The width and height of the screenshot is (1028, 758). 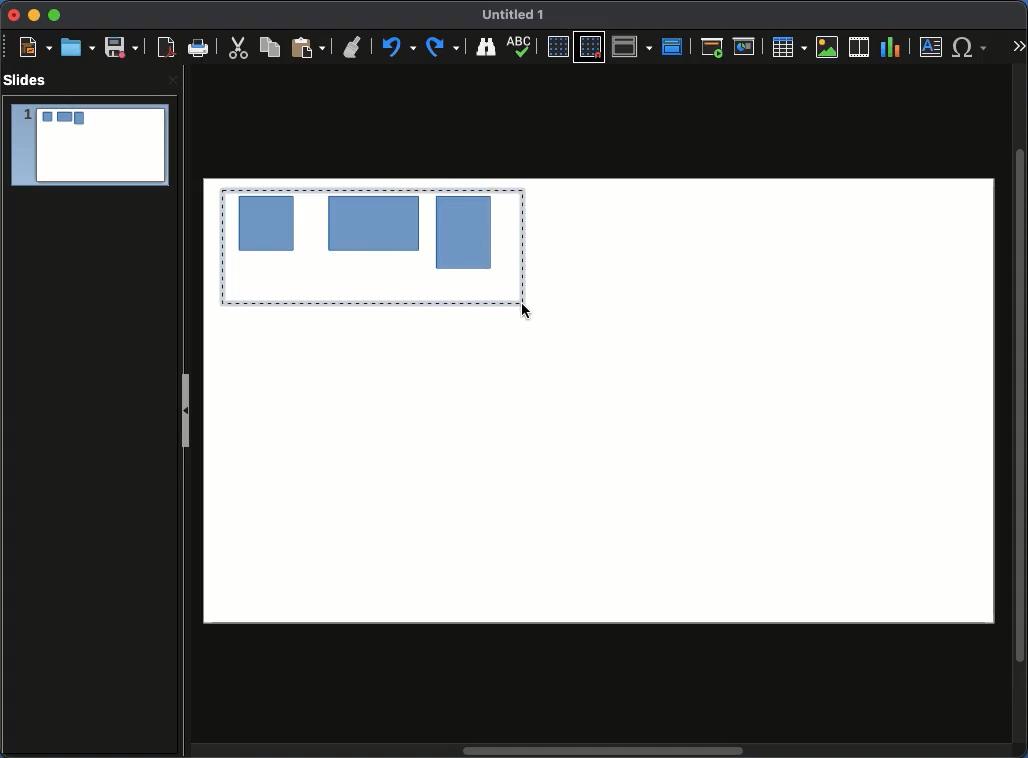 What do you see at coordinates (400, 48) in the screenshot?
I see `Undo` at bounding box center [400, 48].